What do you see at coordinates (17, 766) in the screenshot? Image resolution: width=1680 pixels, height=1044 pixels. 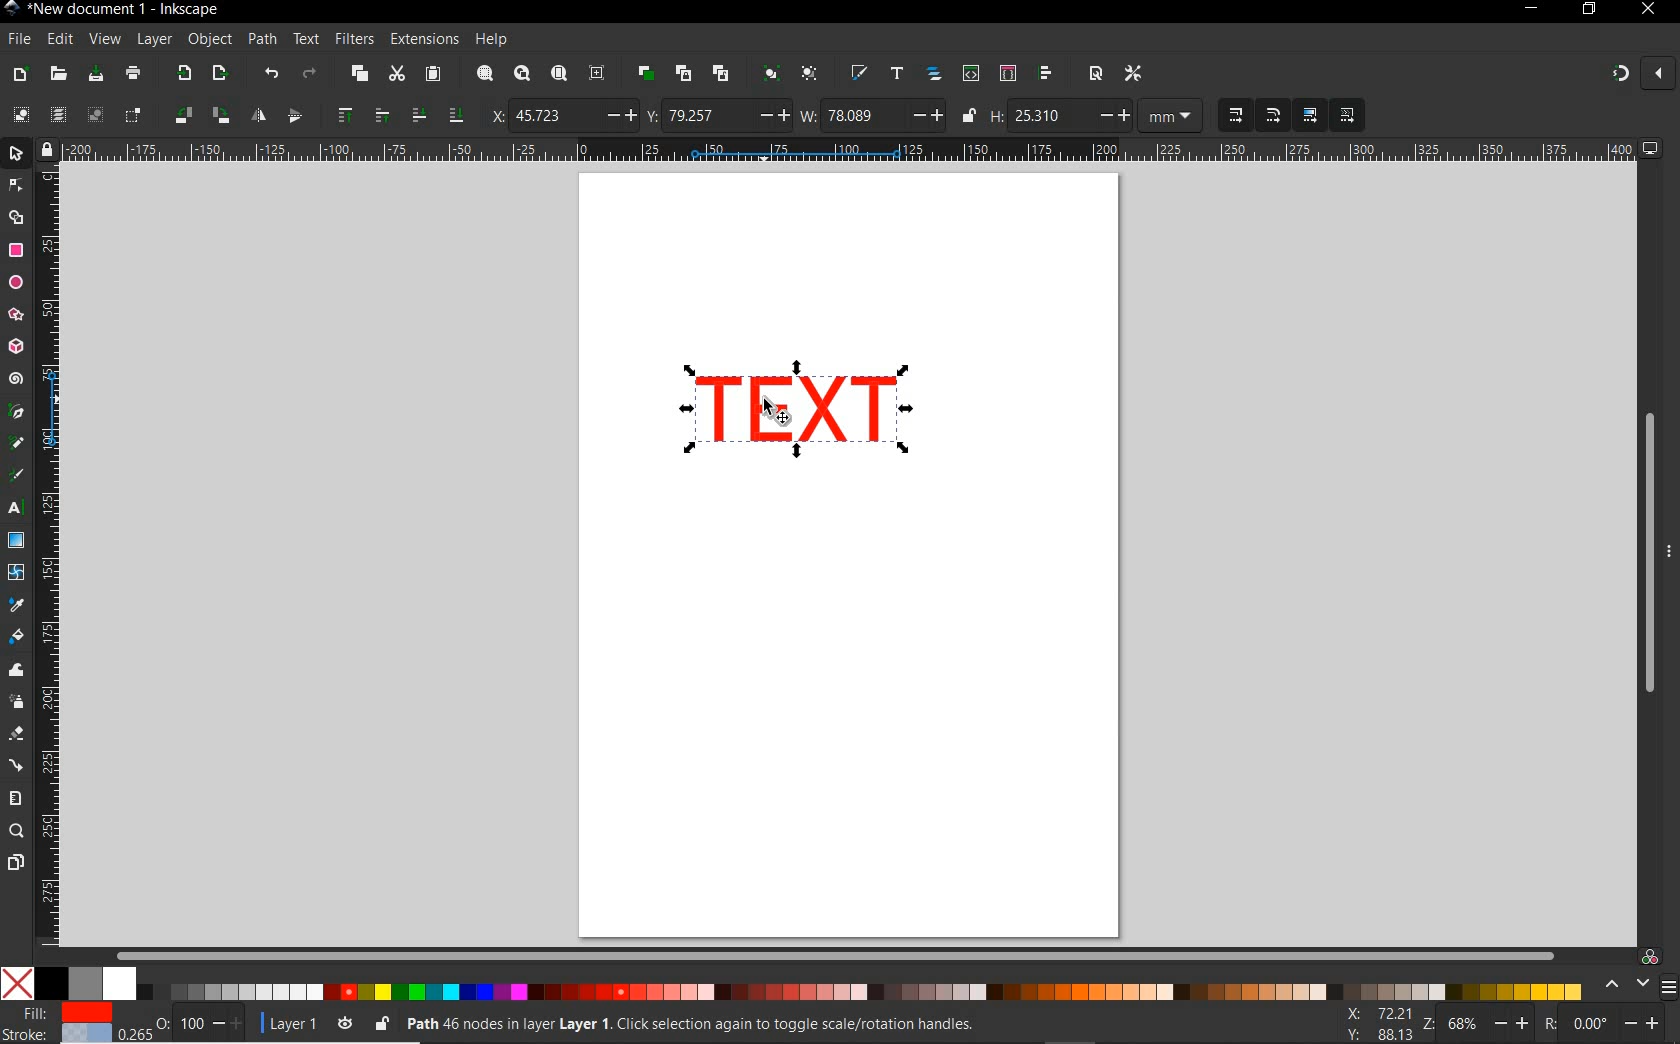 I see `CONNECTOR TOOL` at bounding box center [17, 766].